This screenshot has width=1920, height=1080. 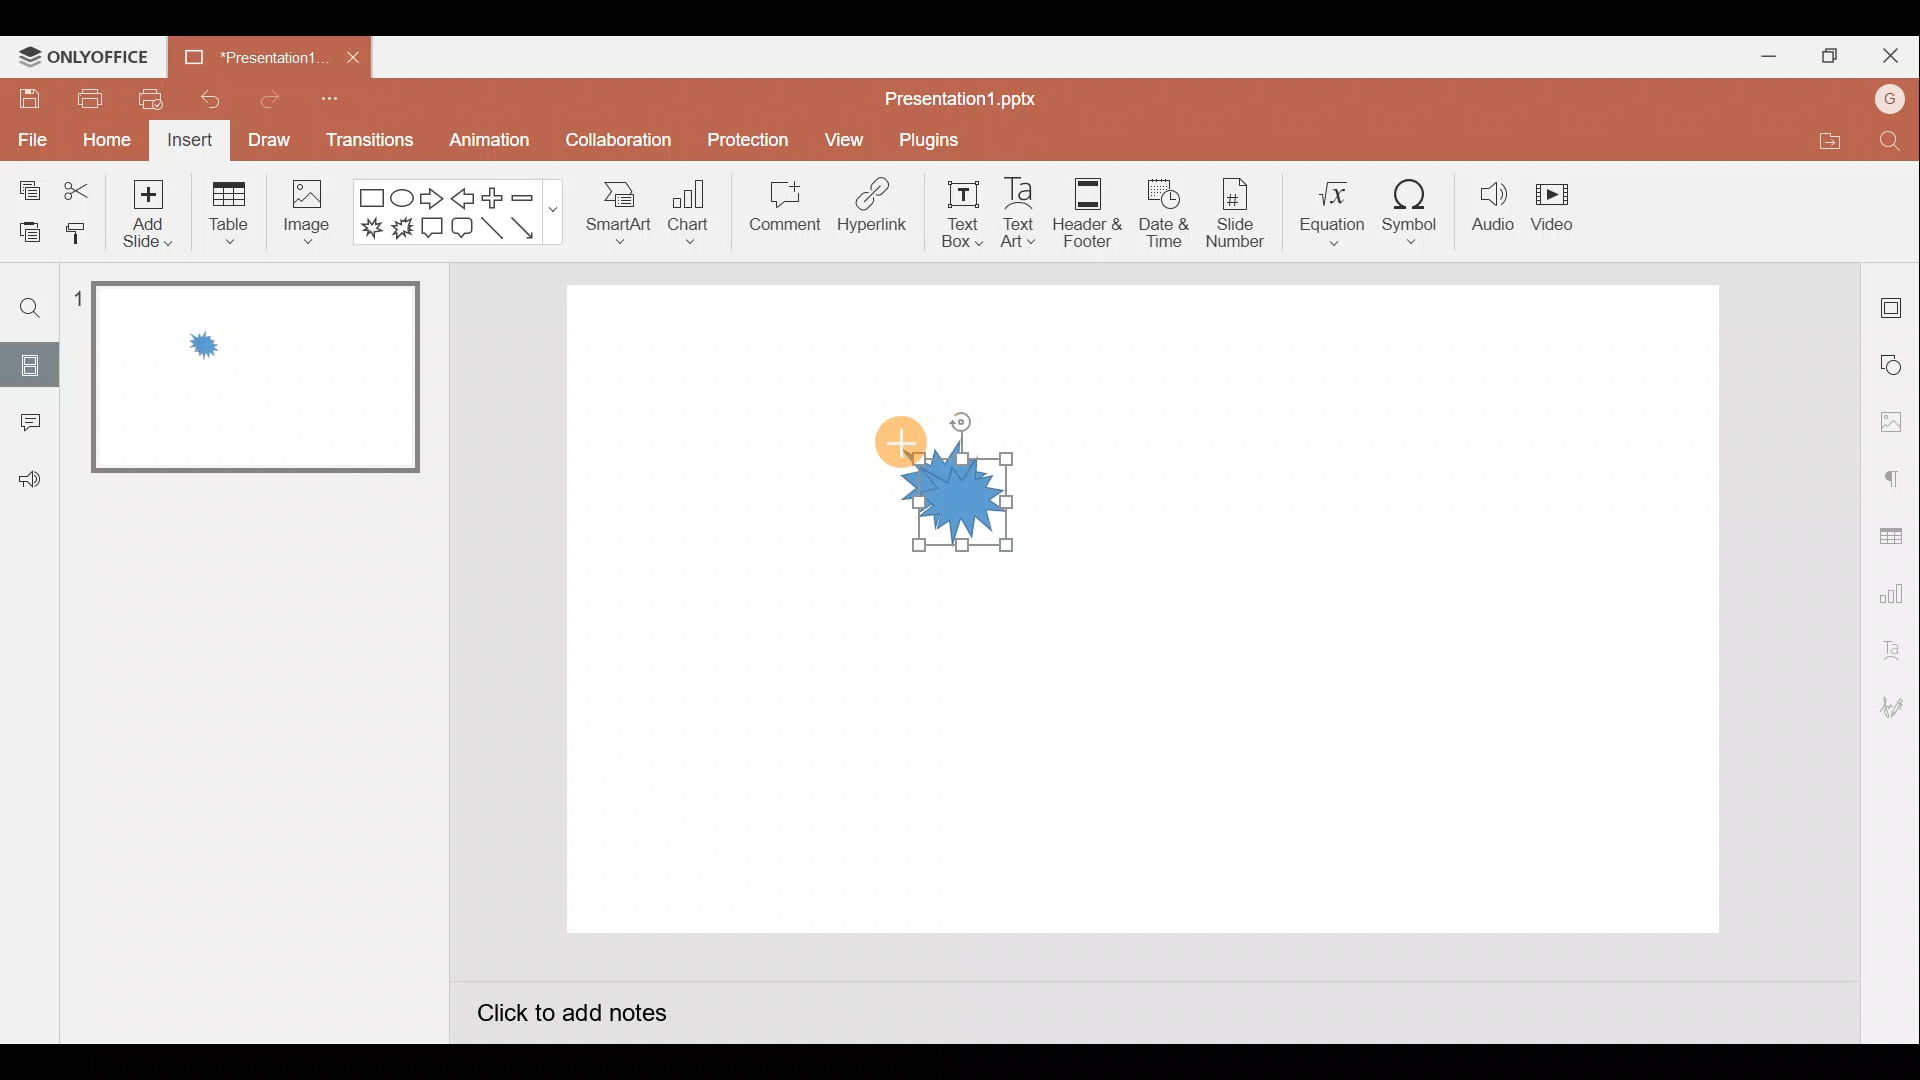 I want to click on Customize quick access toolbar, so click(x=335, y=101).